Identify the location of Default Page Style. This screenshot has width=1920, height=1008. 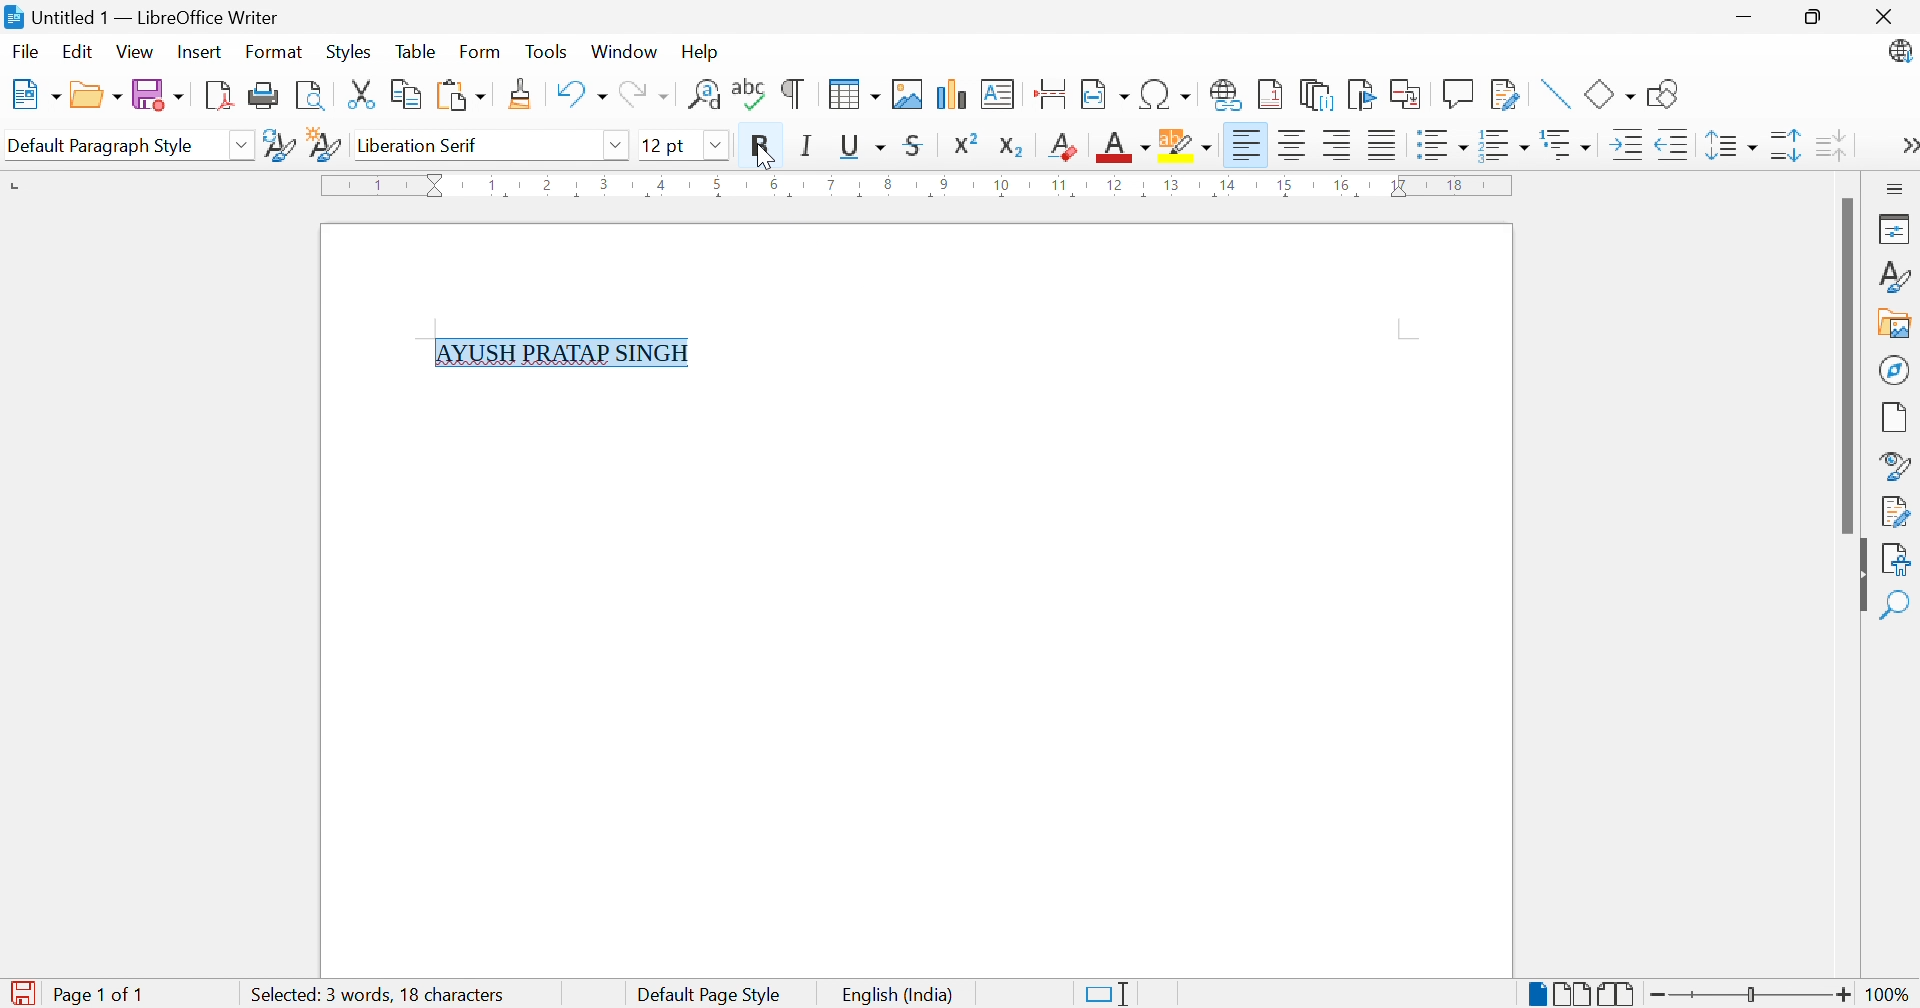
(712, 993).